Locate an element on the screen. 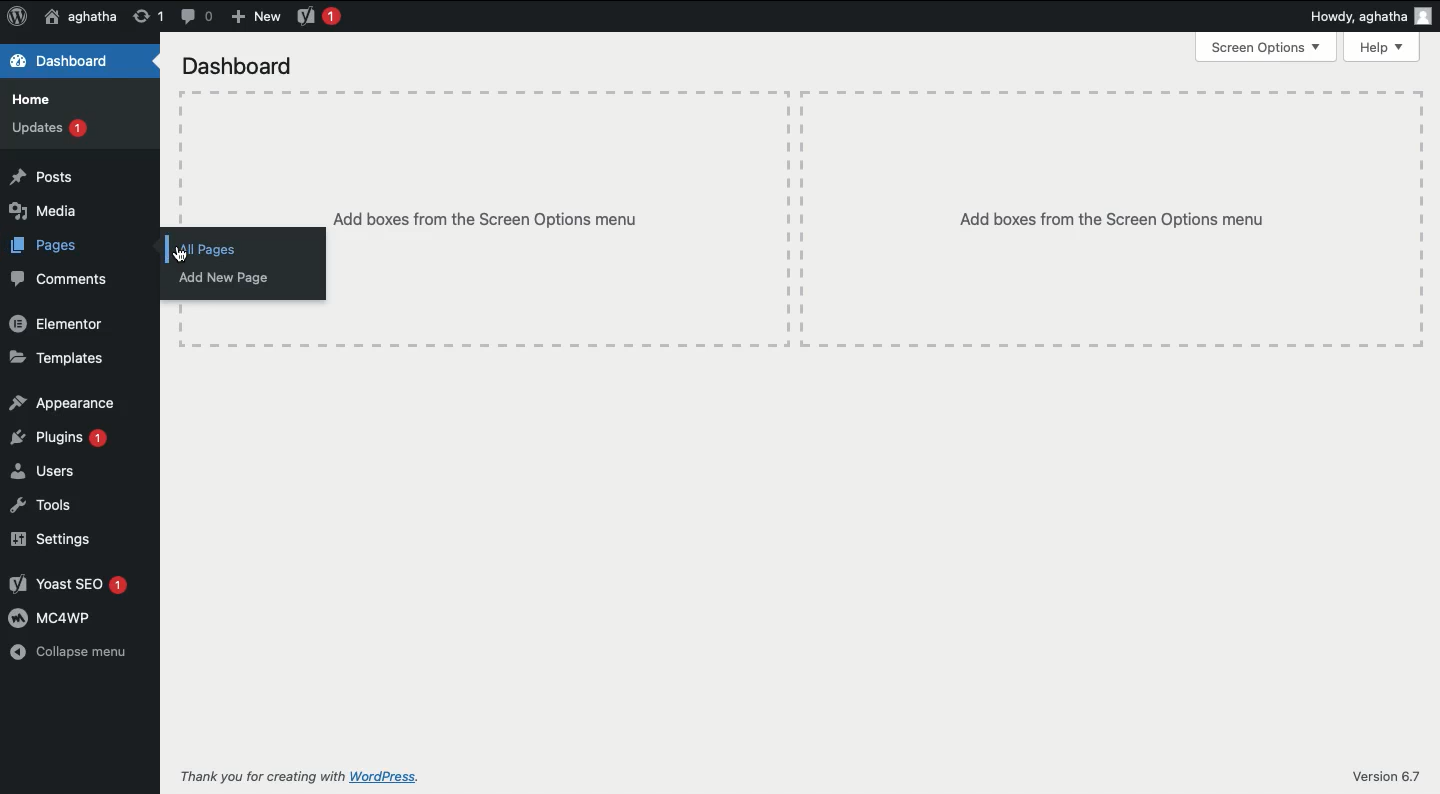  User is located at coordinates (78, 18).